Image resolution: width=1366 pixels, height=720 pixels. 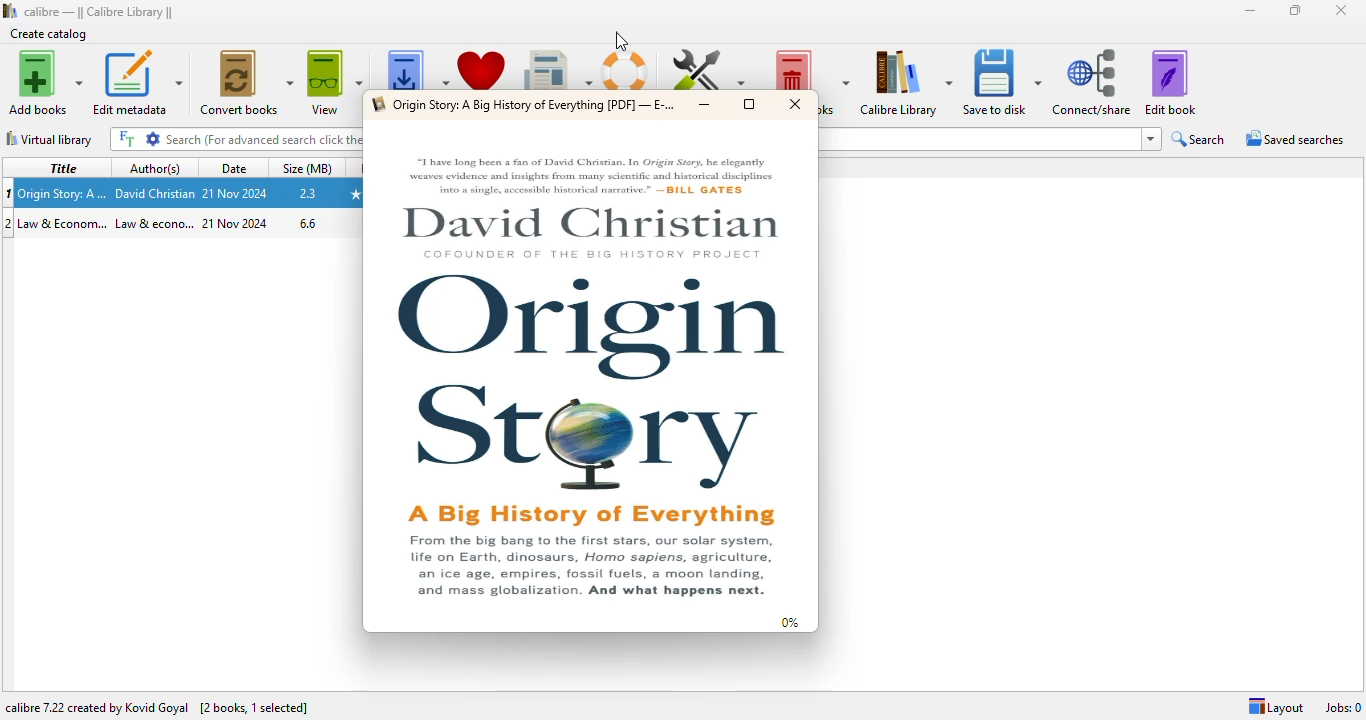 What do you see at coordinates (1295, 11) in the screenshot?
I see `maximize` at bounding box center [1295, 11].